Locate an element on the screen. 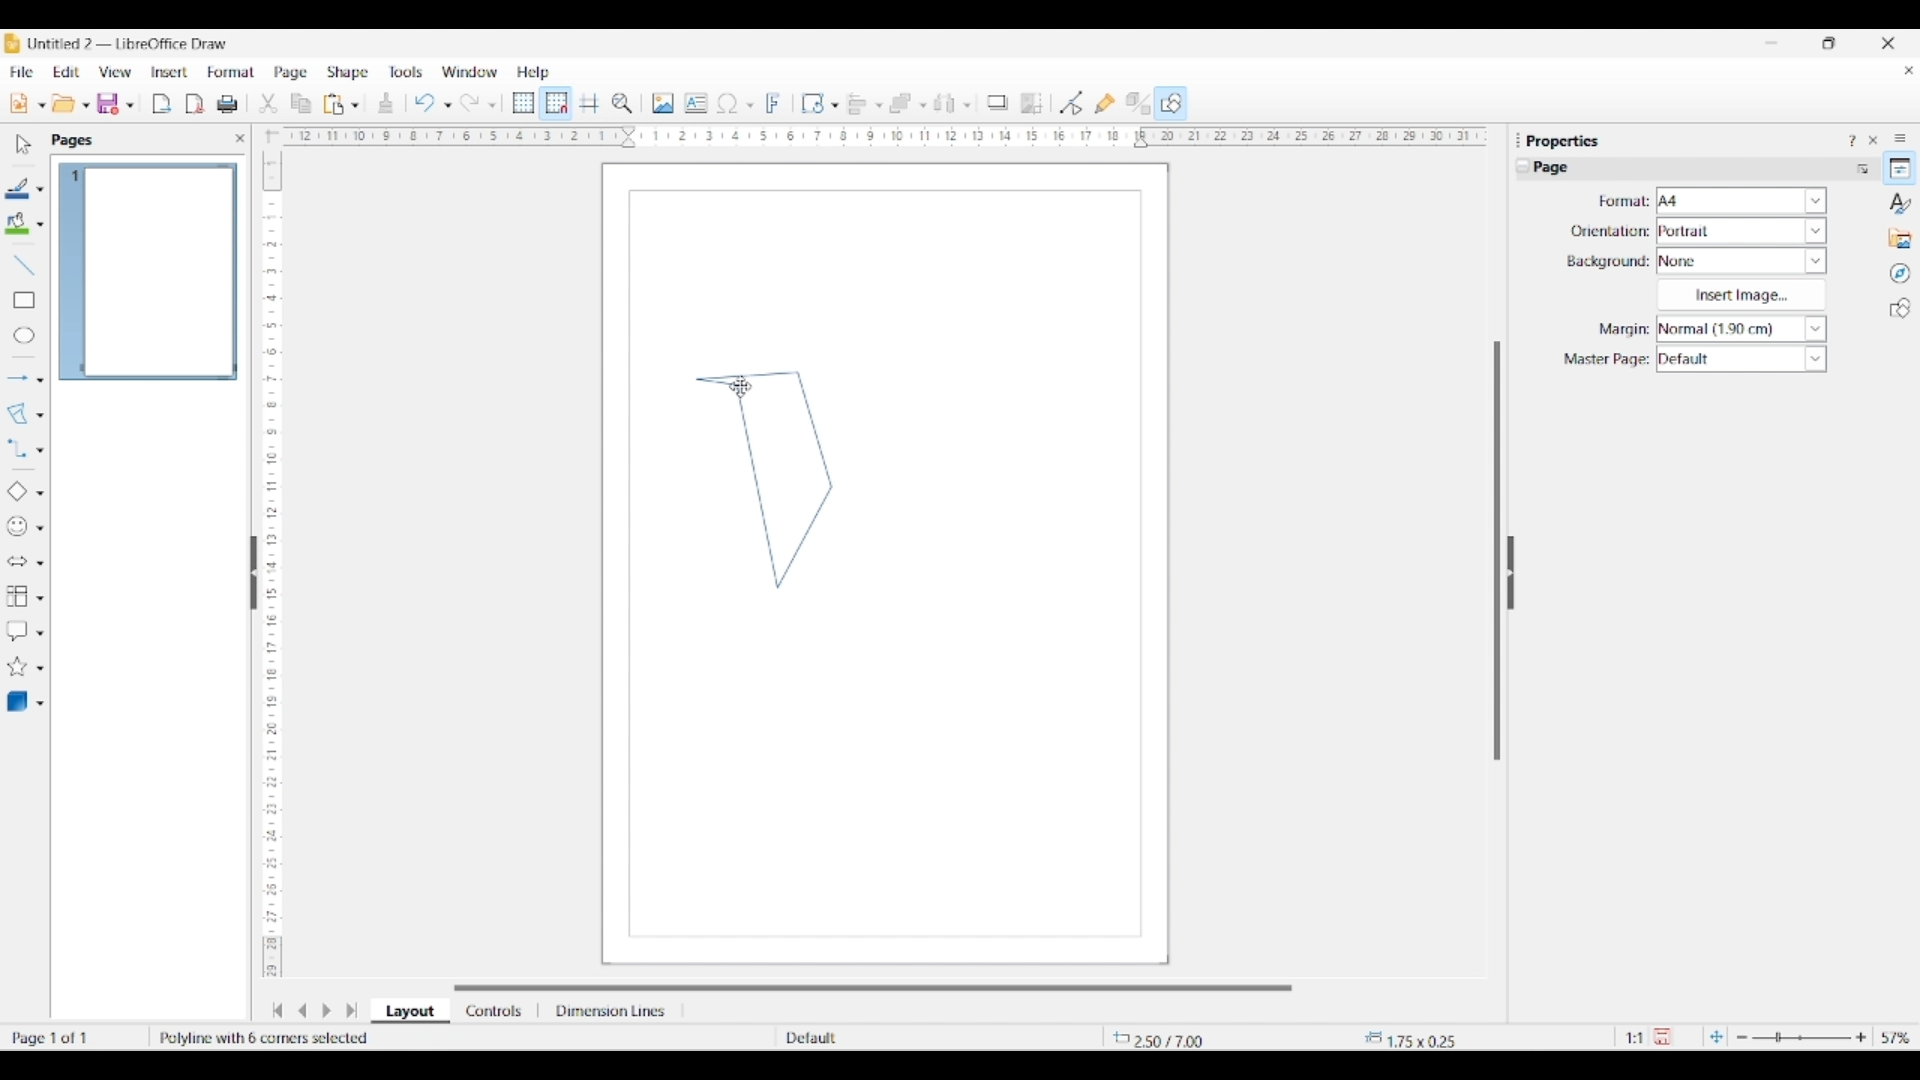 This screenshot has width=1920, height=1080. Line and arrow options is located at coordinates (40, 380).